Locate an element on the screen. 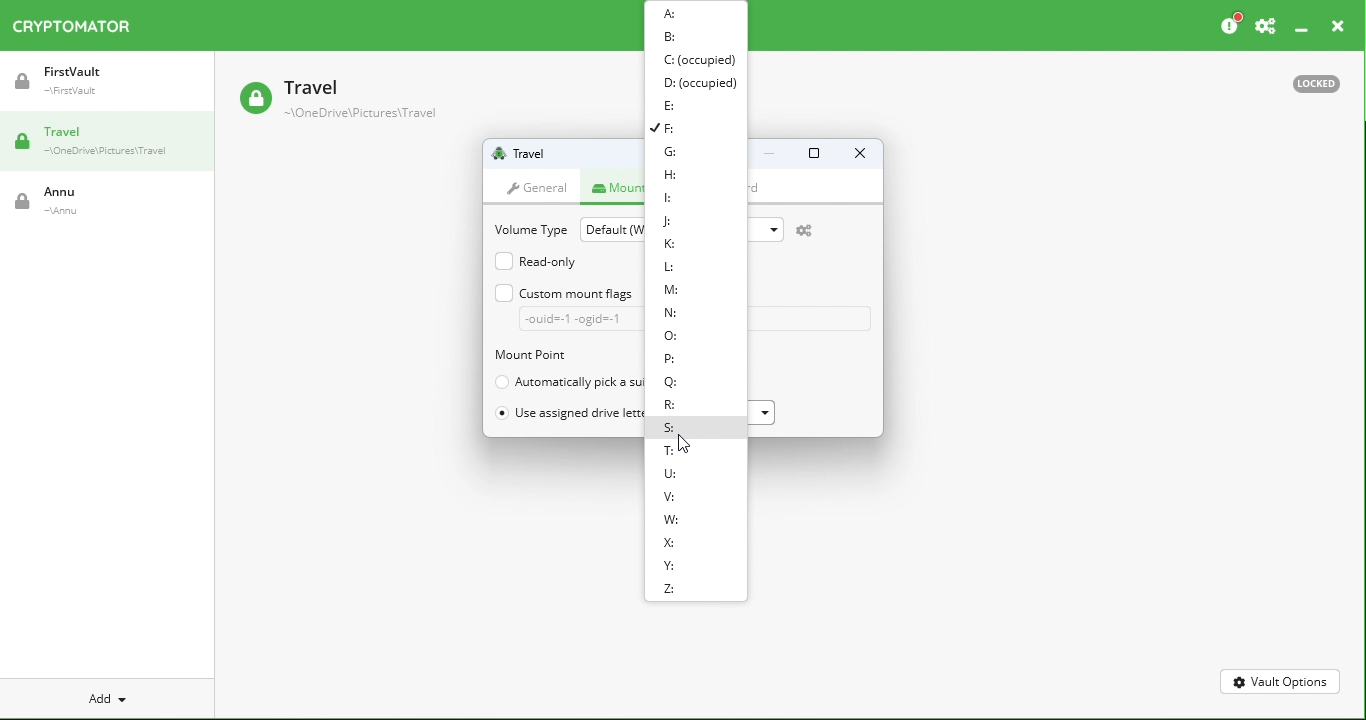  M: is located at coordinates (672, 291).